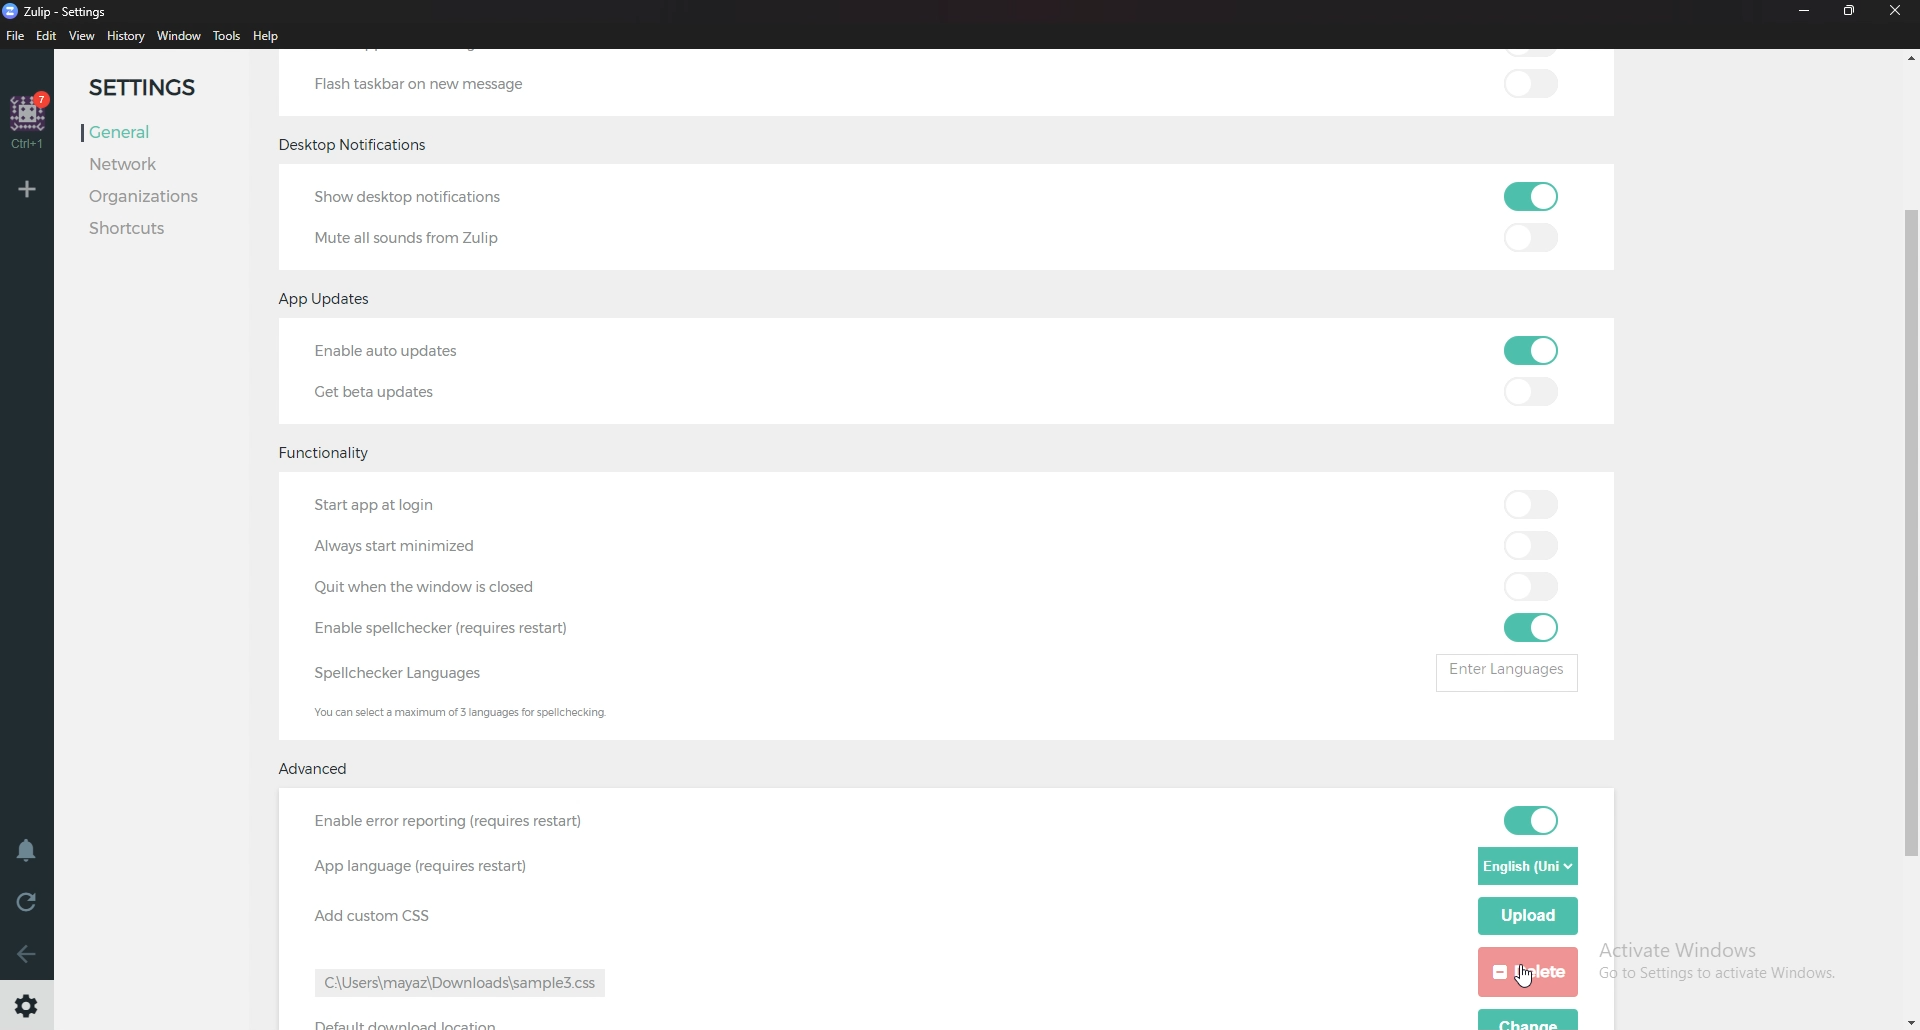 The width and height of the screenshot is (1920, 1030). Describe the element at coordinates (1532, 82) in the screenshot. I see `toggle` at that location.